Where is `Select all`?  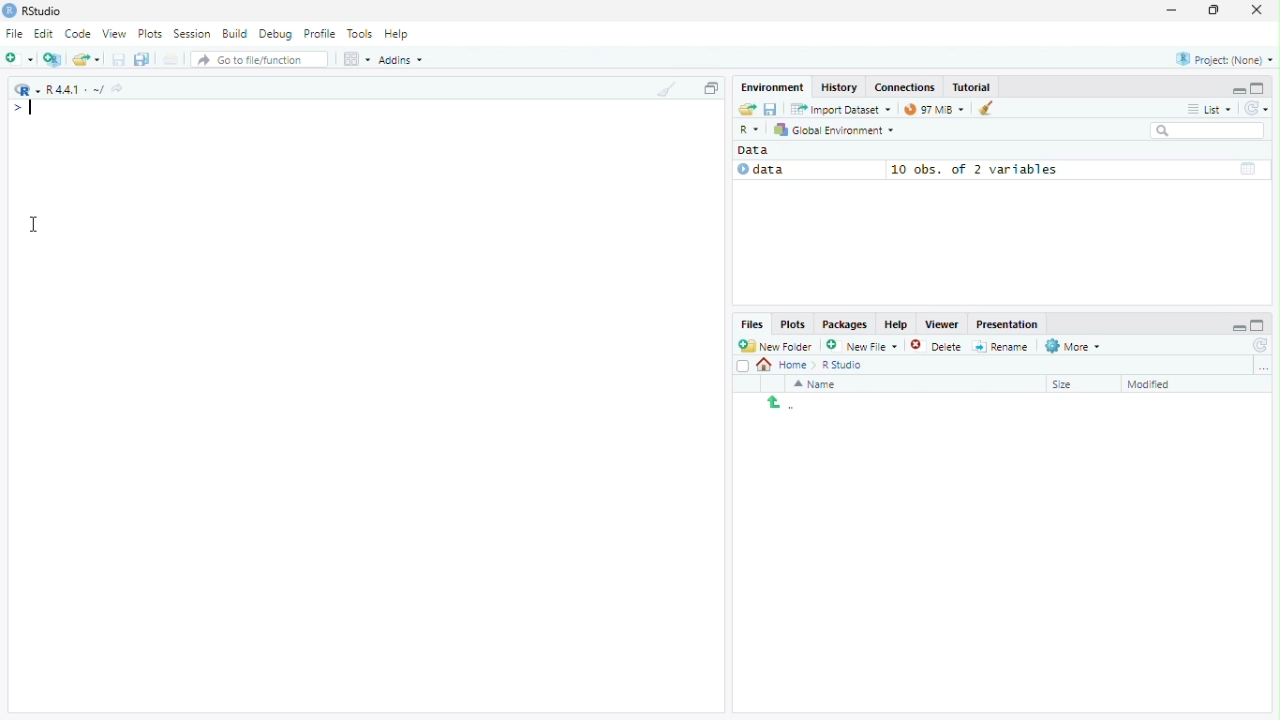 Select all is located at coordinates (743, 365).